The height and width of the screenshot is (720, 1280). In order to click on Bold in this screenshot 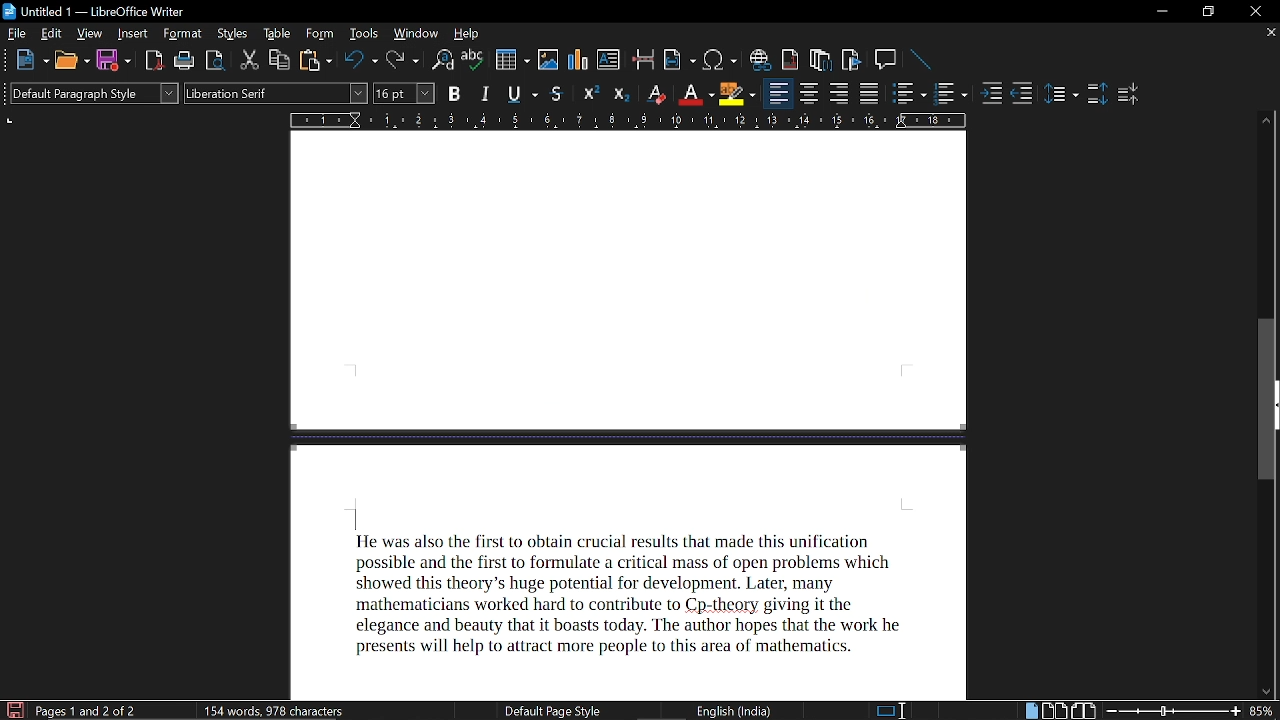, I will do `click(454, 93)`.